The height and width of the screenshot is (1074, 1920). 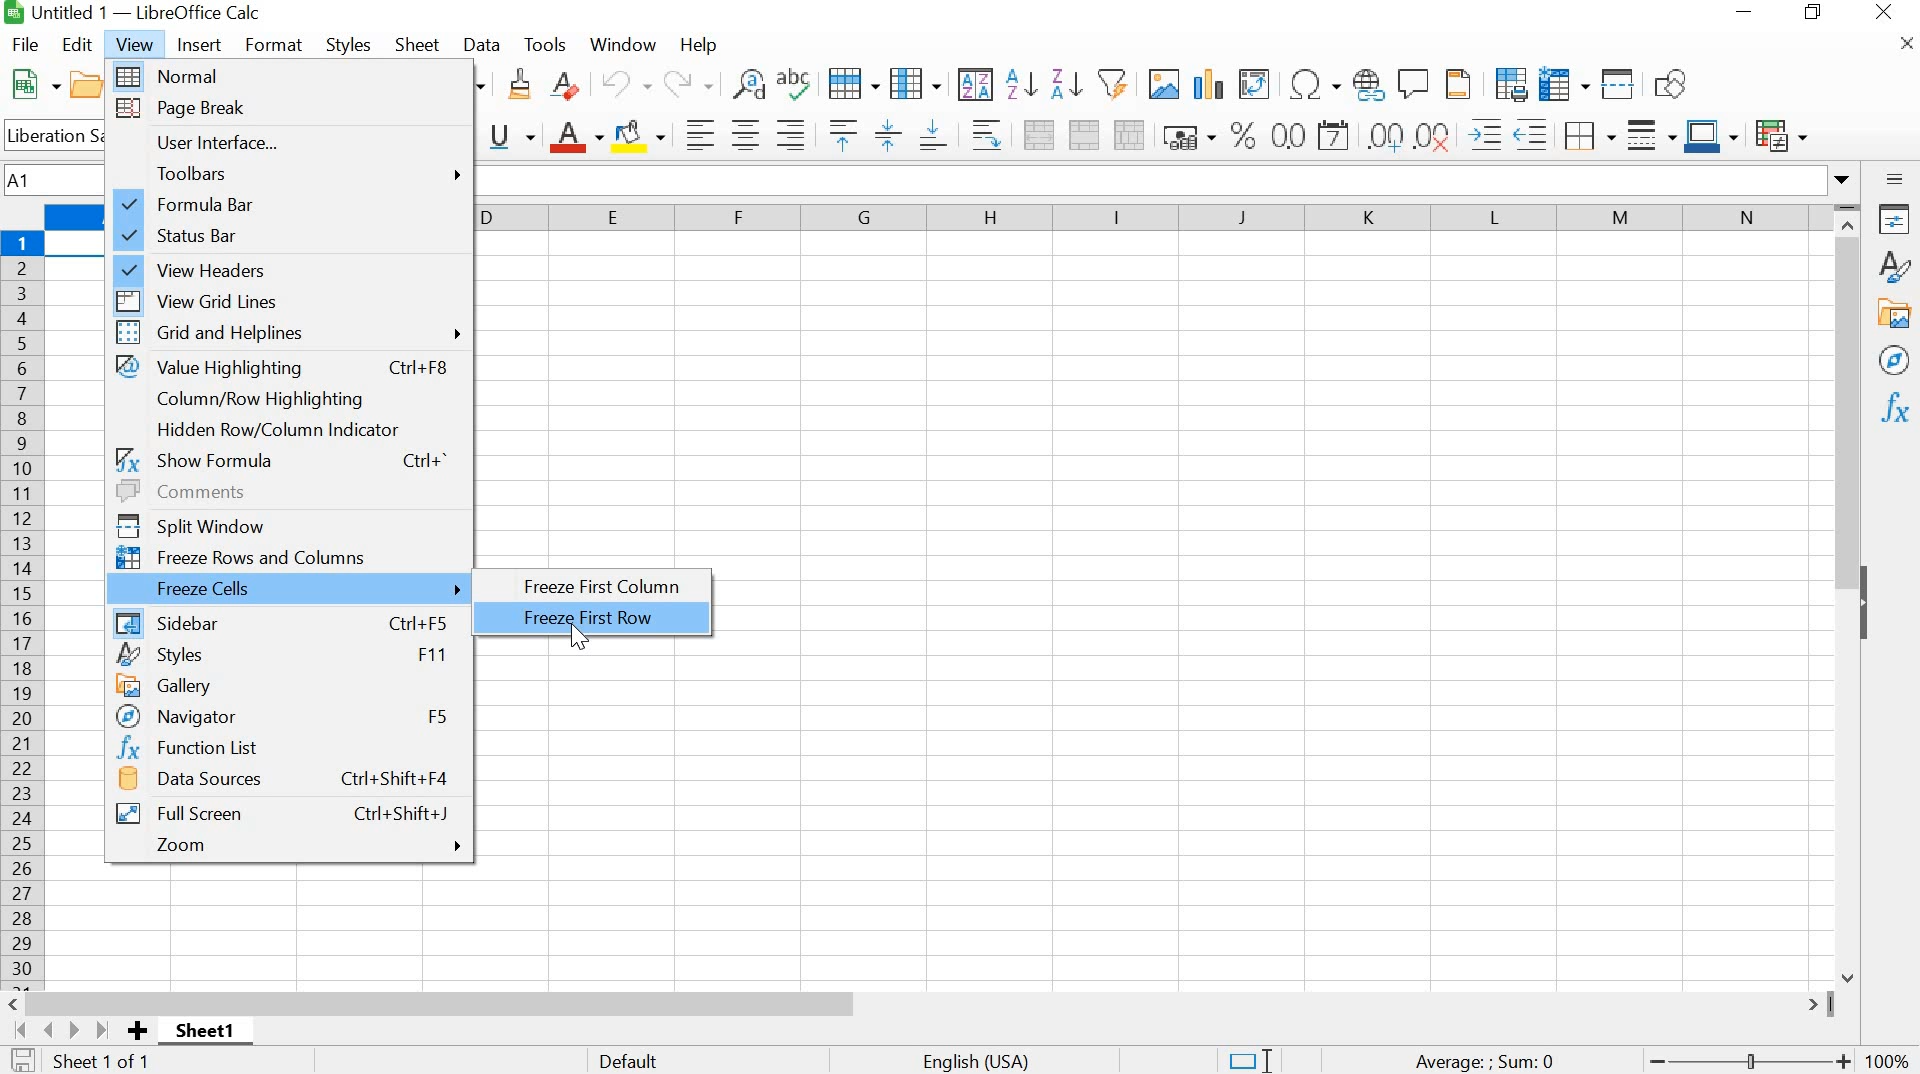 I want to click on NEW, so click(x=32, y=84).